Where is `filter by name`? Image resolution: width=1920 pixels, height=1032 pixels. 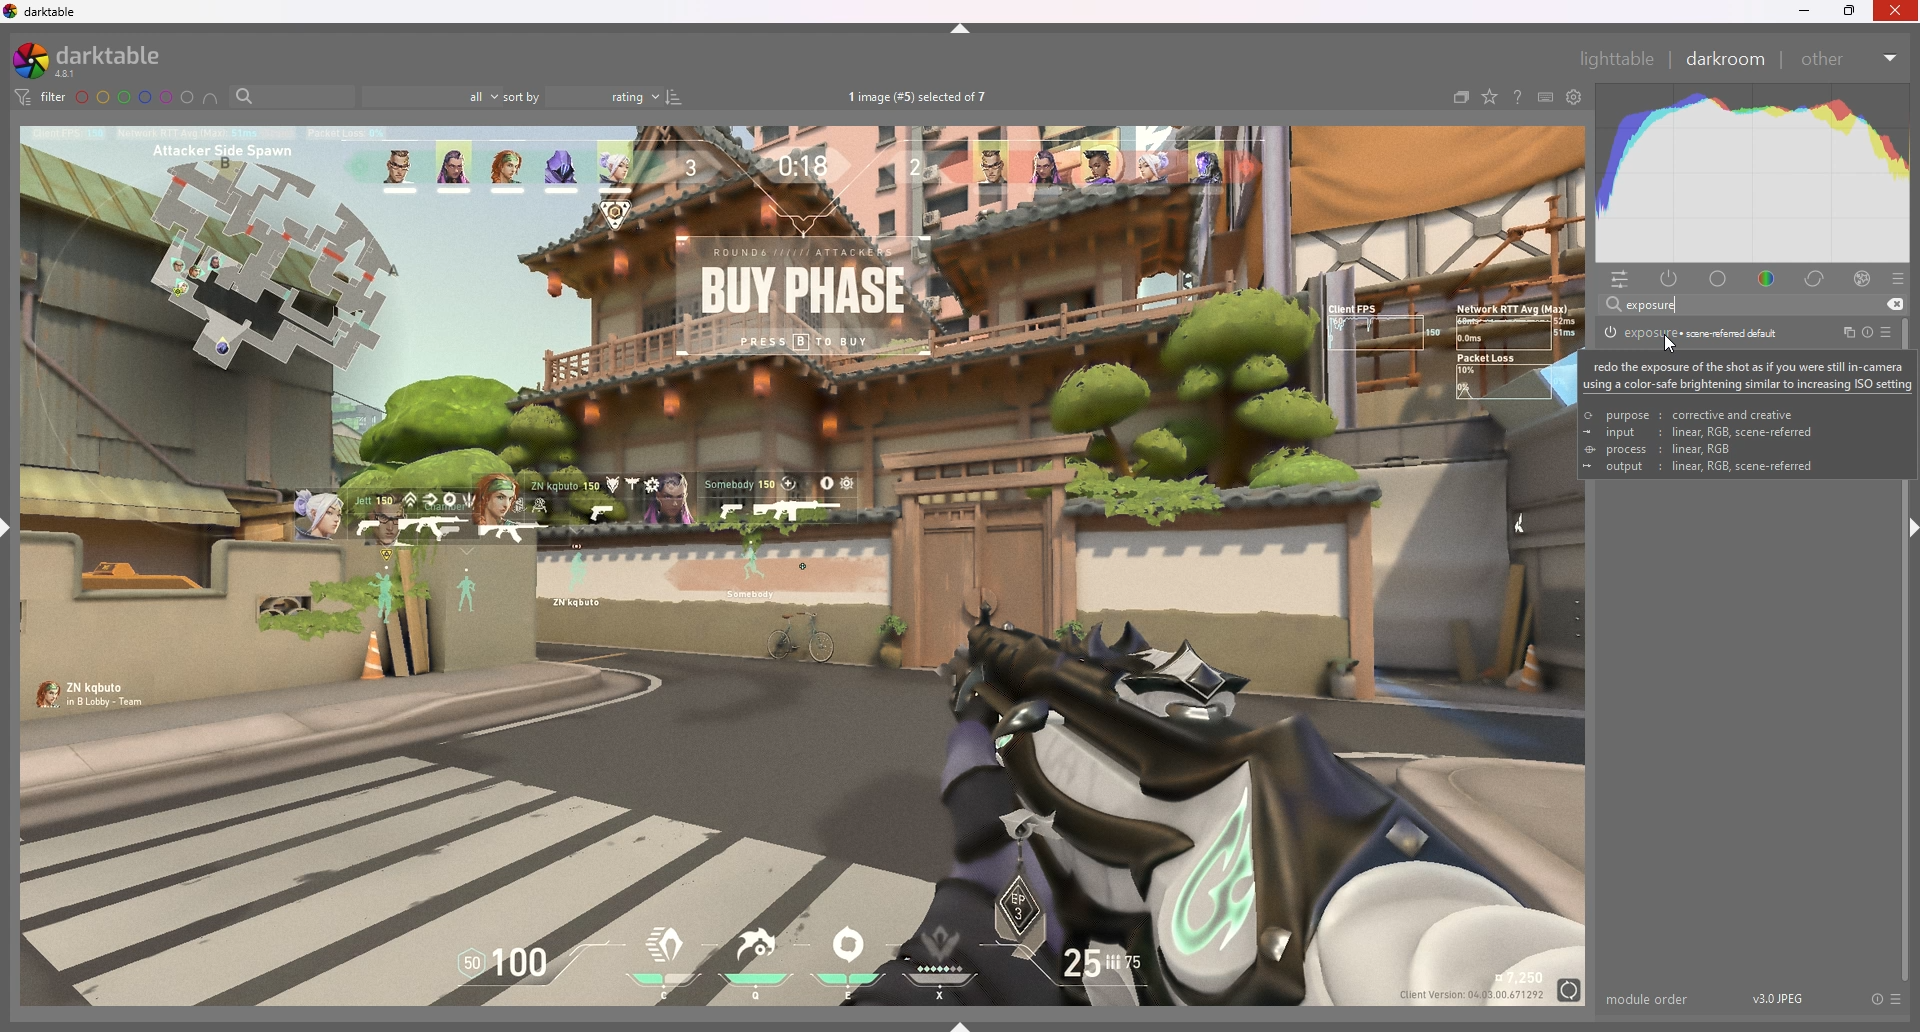 filter by name is located at coordinates (292, 95).